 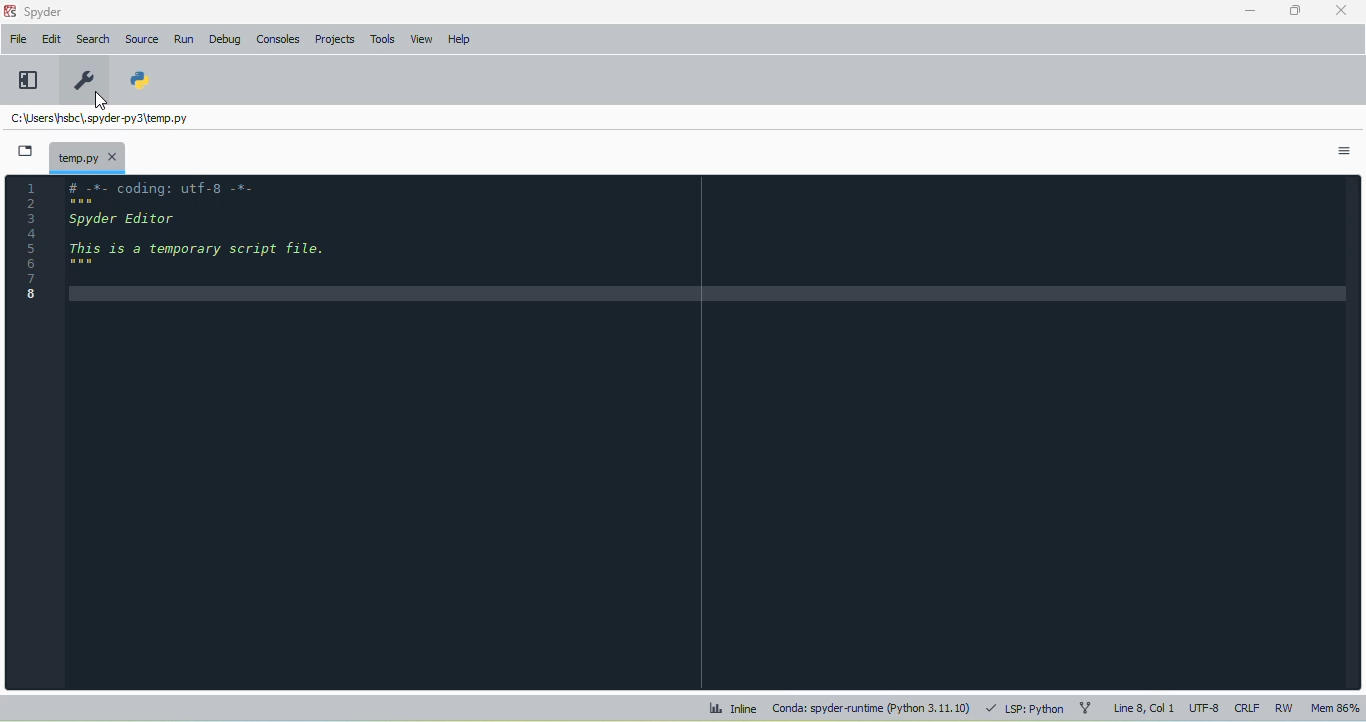 I want to click on help, so click(x=458, y=39).